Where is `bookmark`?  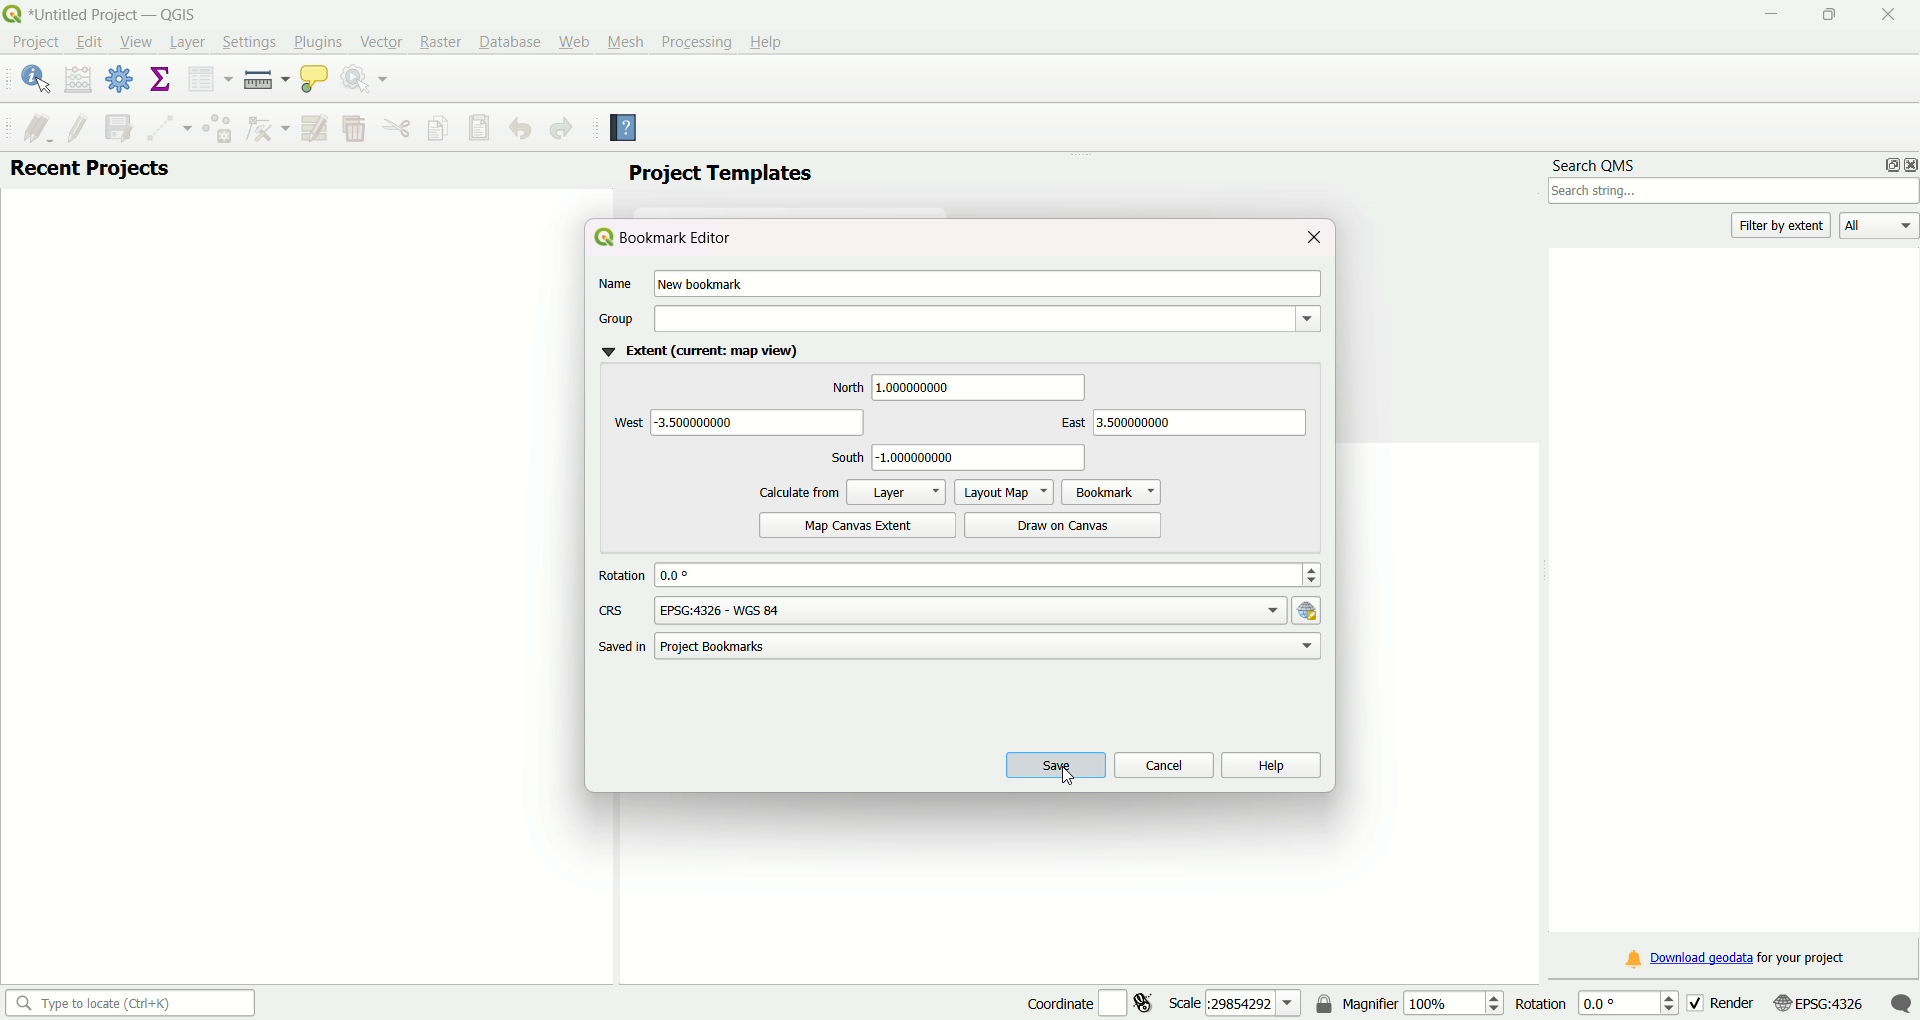 bookmark is located at coordinates (1111, 491).